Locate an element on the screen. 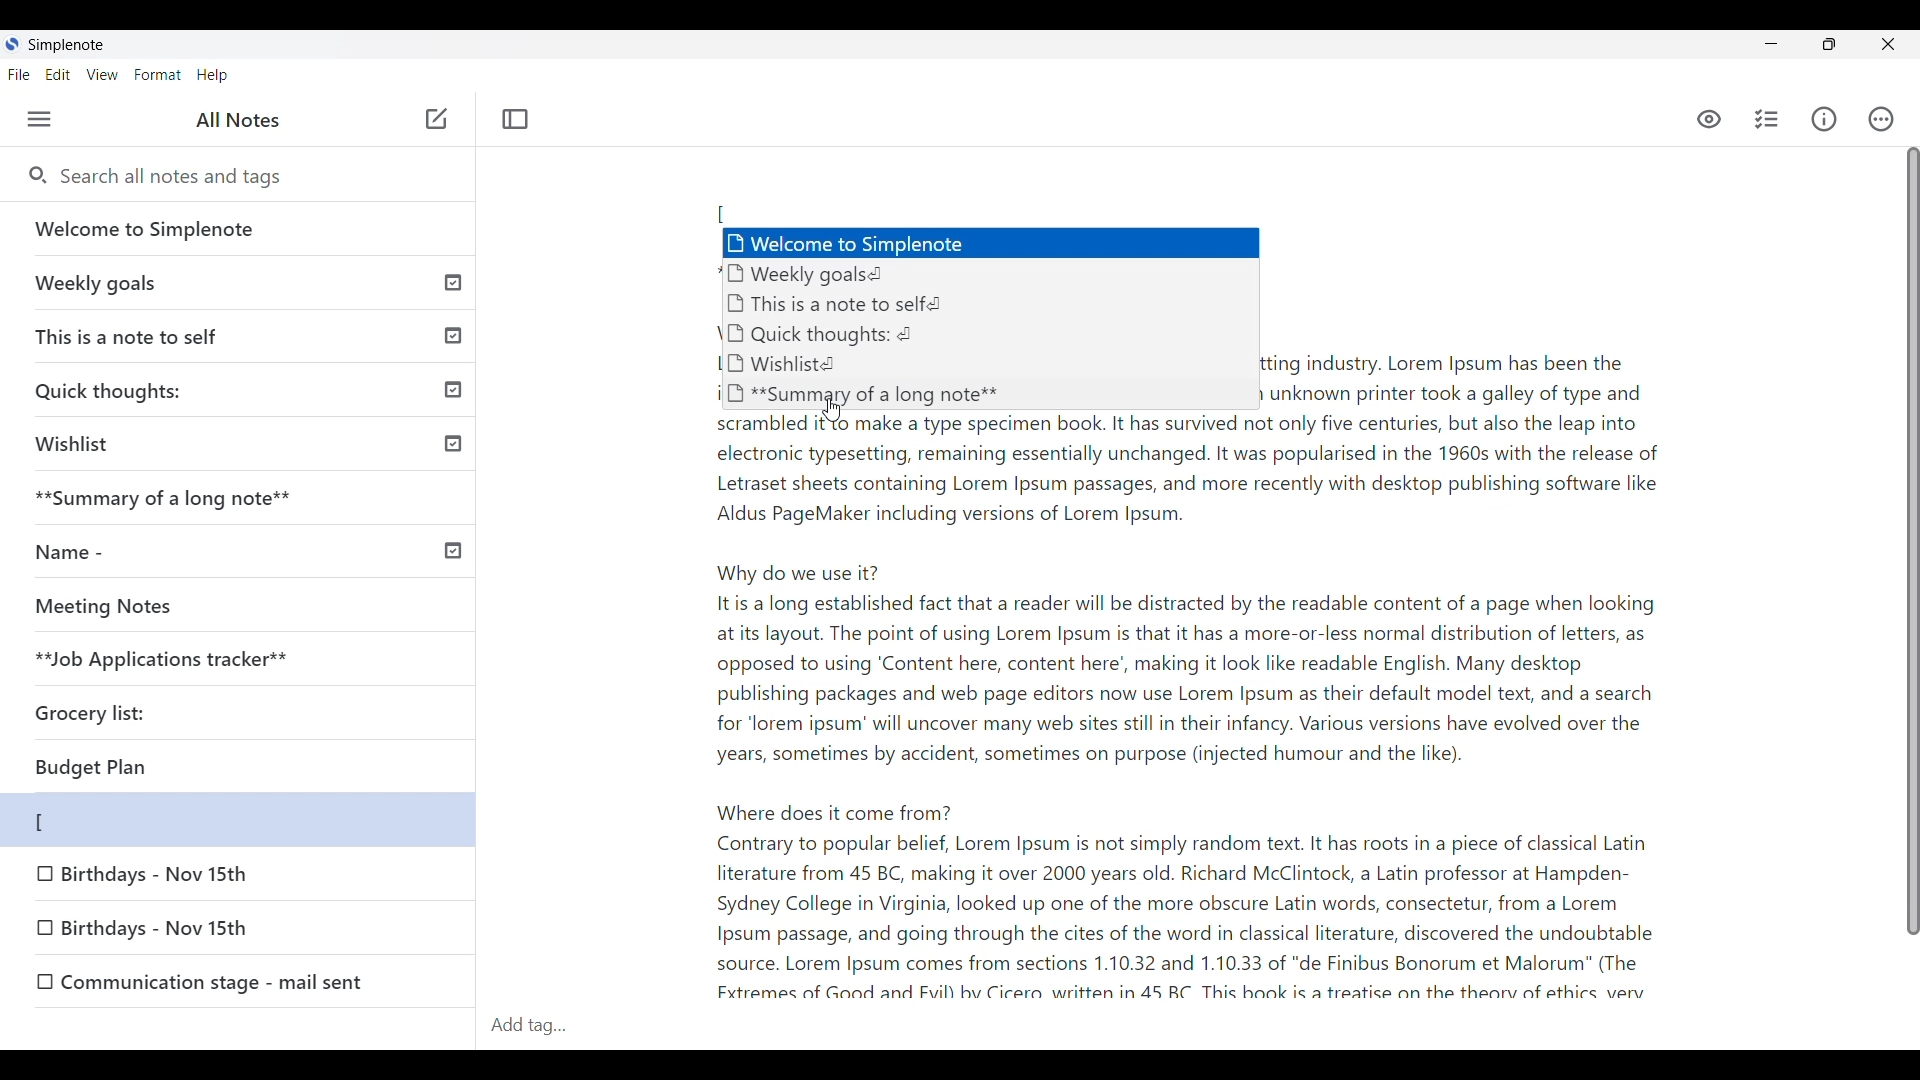 The image size is (1920, 1080). Communication stage - mail sent is located at coordinates (249, 980).